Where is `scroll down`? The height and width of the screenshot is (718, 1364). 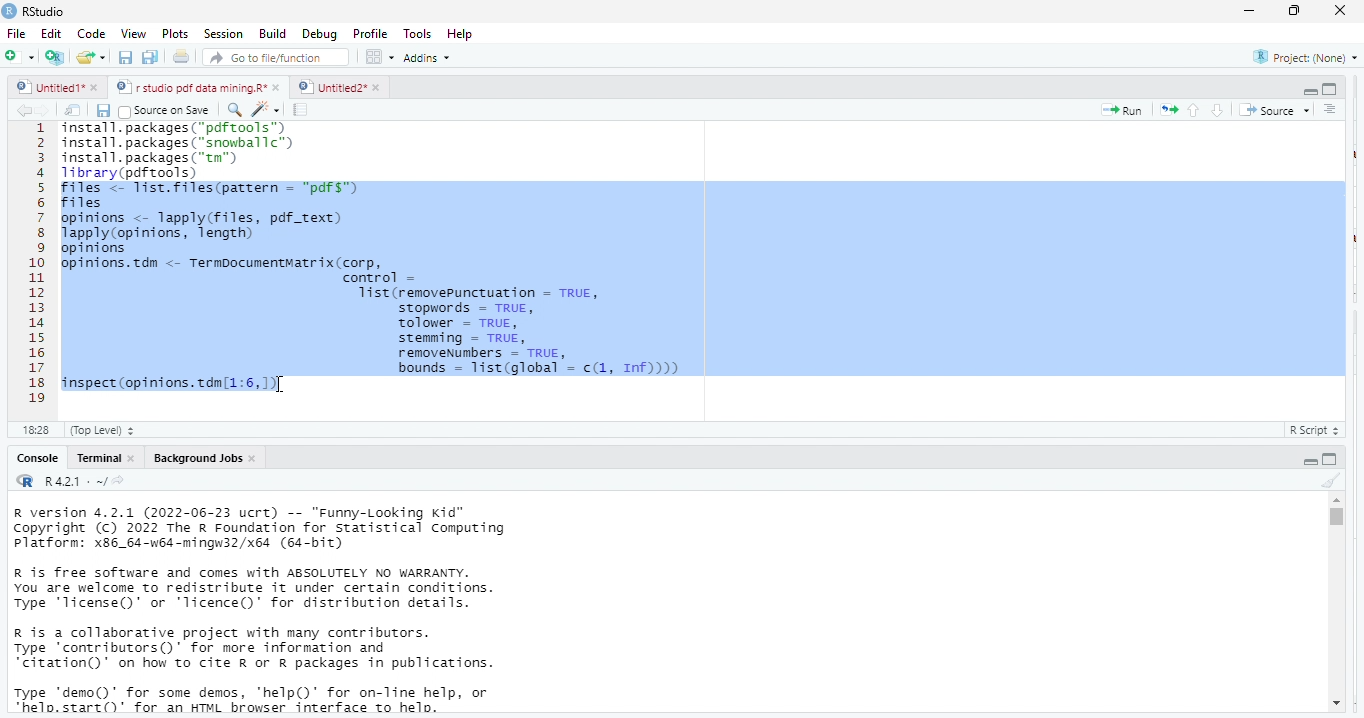
scroll down is located at coordinates (1335, 705).